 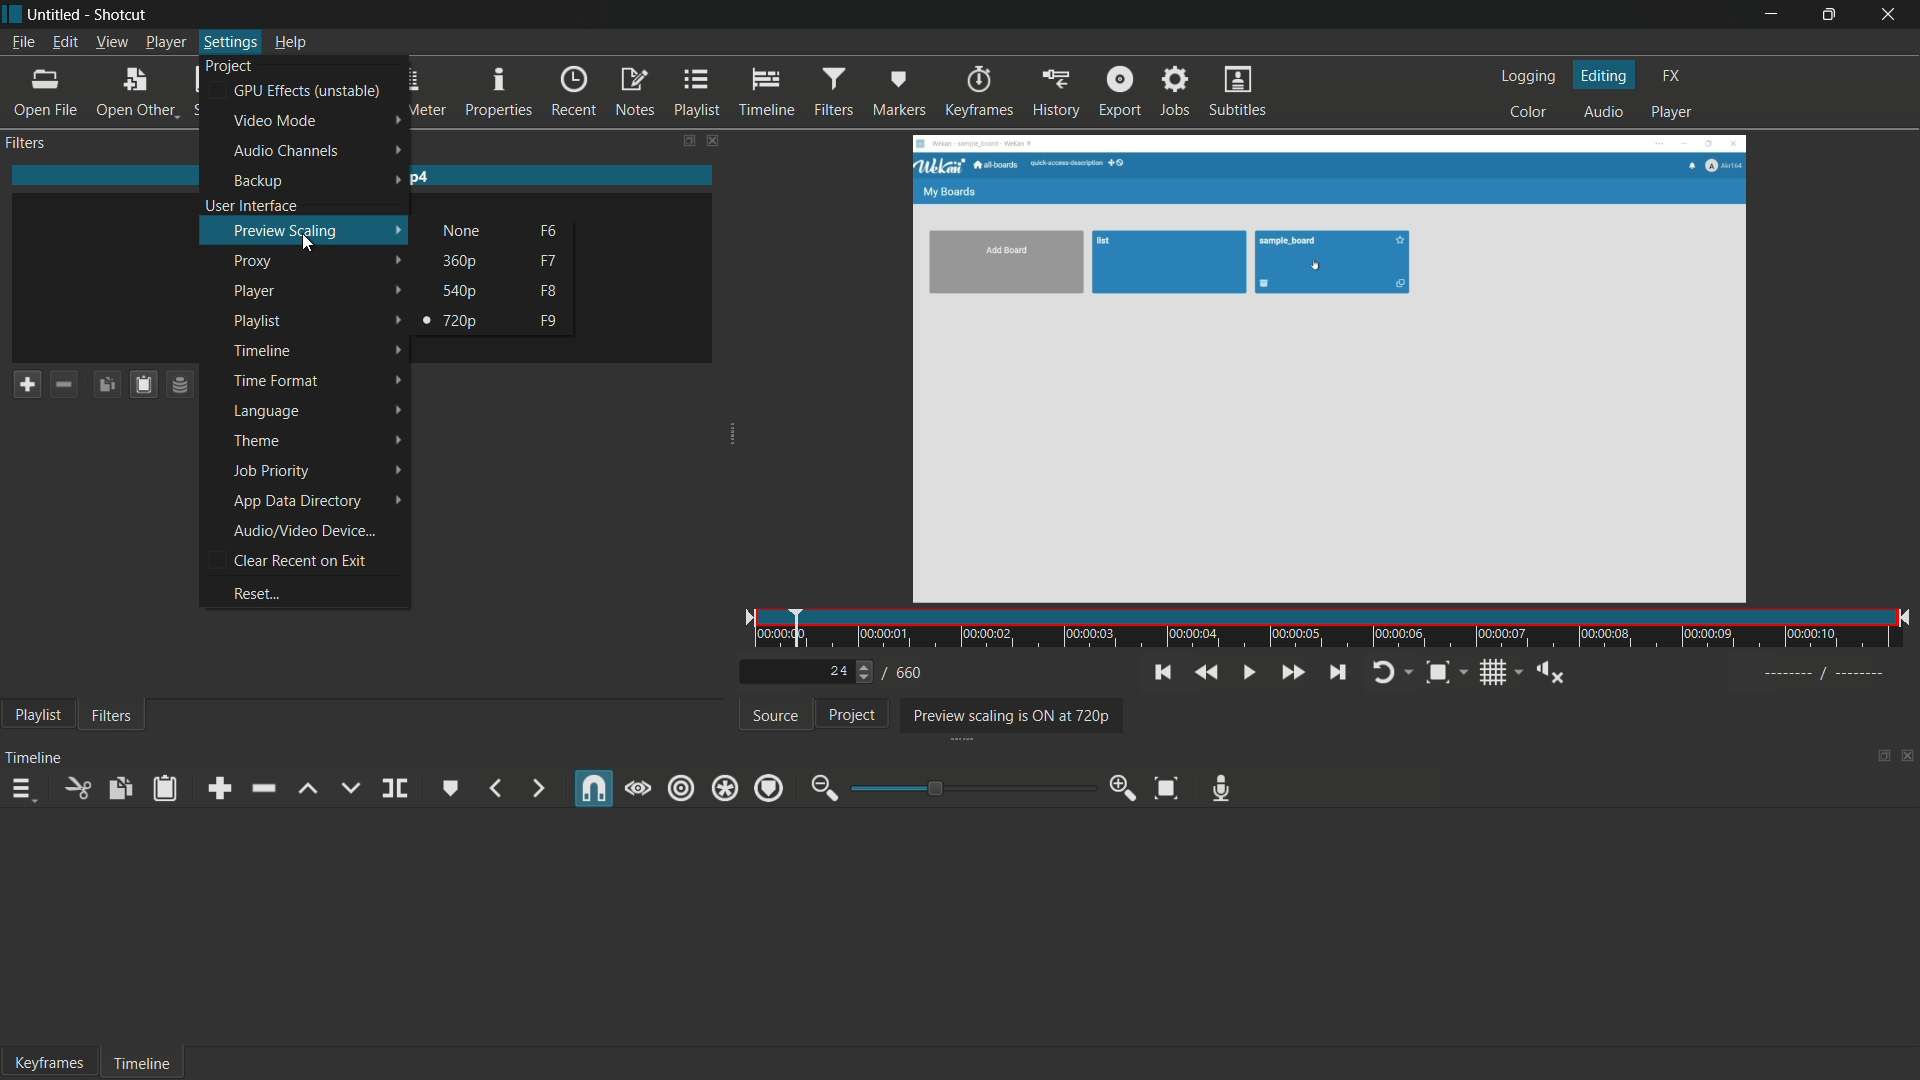 I want to click on filters, so click(x=834, y=91).